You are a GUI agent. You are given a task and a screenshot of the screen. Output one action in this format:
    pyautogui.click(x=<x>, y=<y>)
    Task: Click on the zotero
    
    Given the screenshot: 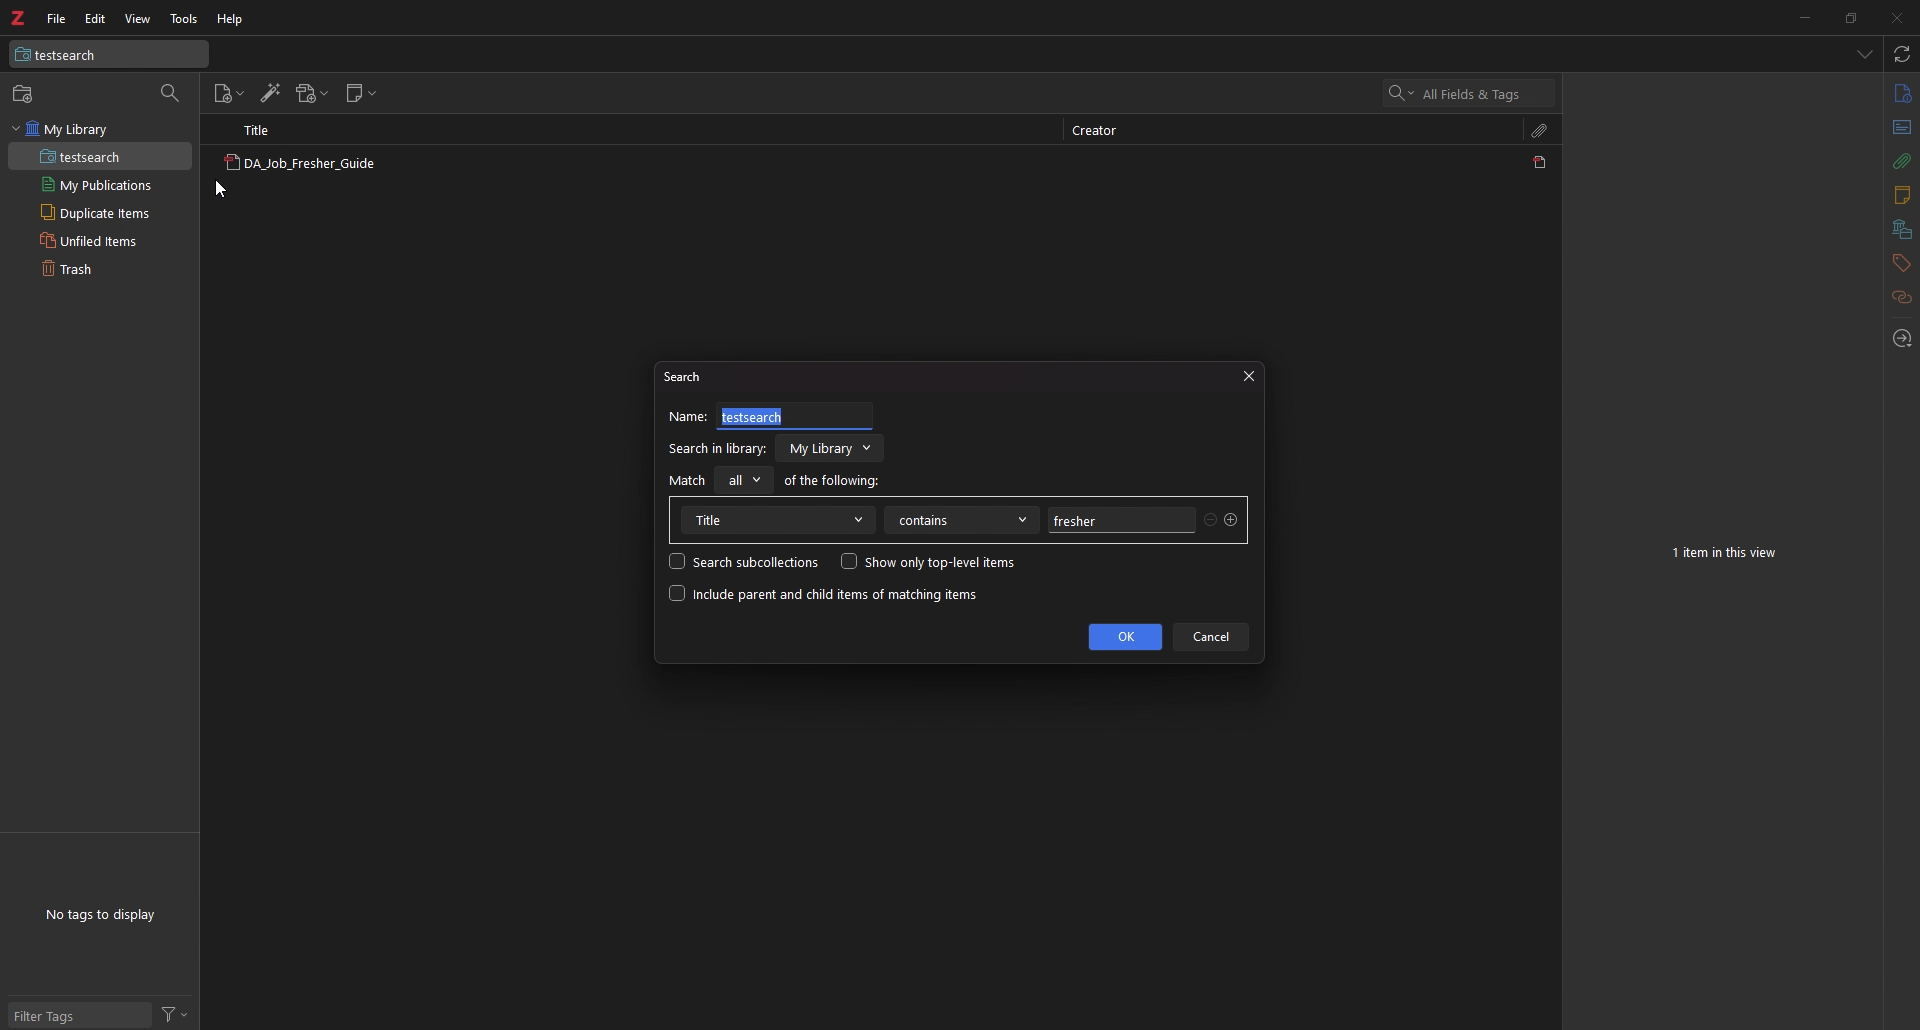 What is the action you would take?
    pyautogui.click(x=17, y=18)
    